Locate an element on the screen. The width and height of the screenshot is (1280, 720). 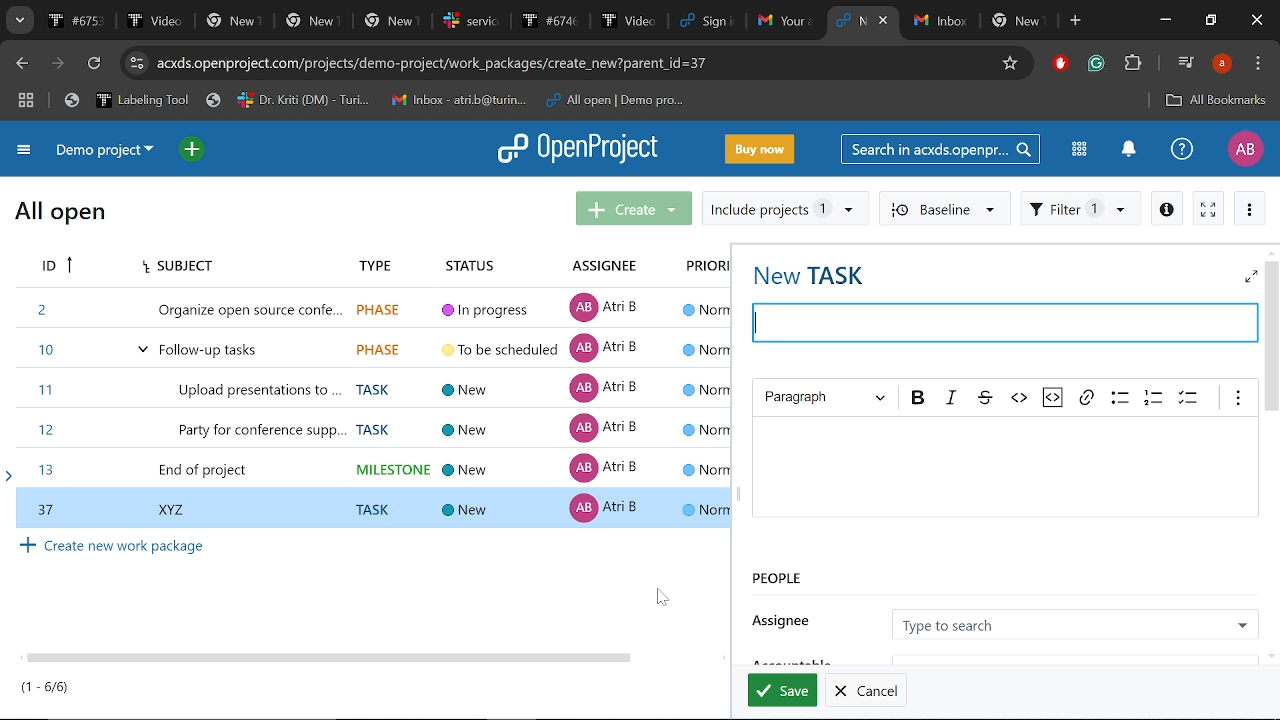
Code is located at coordinates (1018, 398).